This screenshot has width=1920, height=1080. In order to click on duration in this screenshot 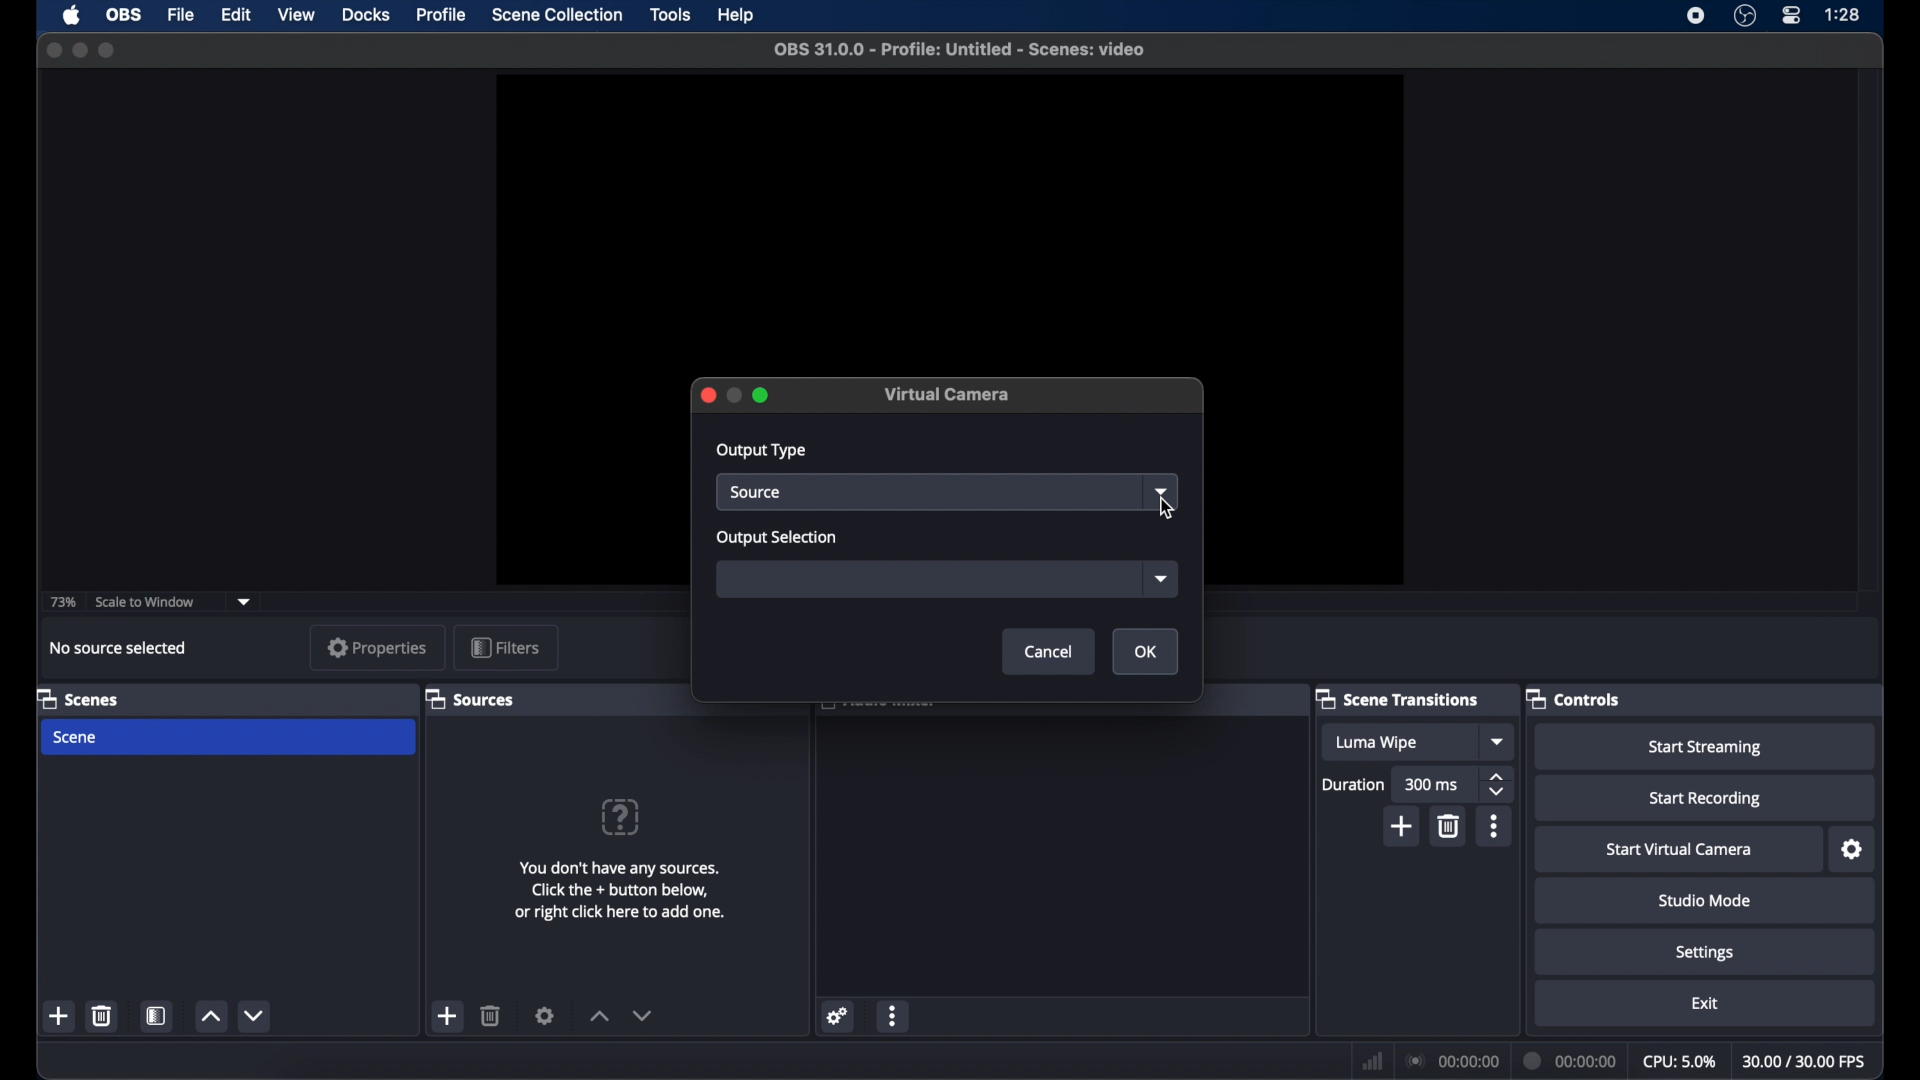, I will do `click(1571, 1061)`.